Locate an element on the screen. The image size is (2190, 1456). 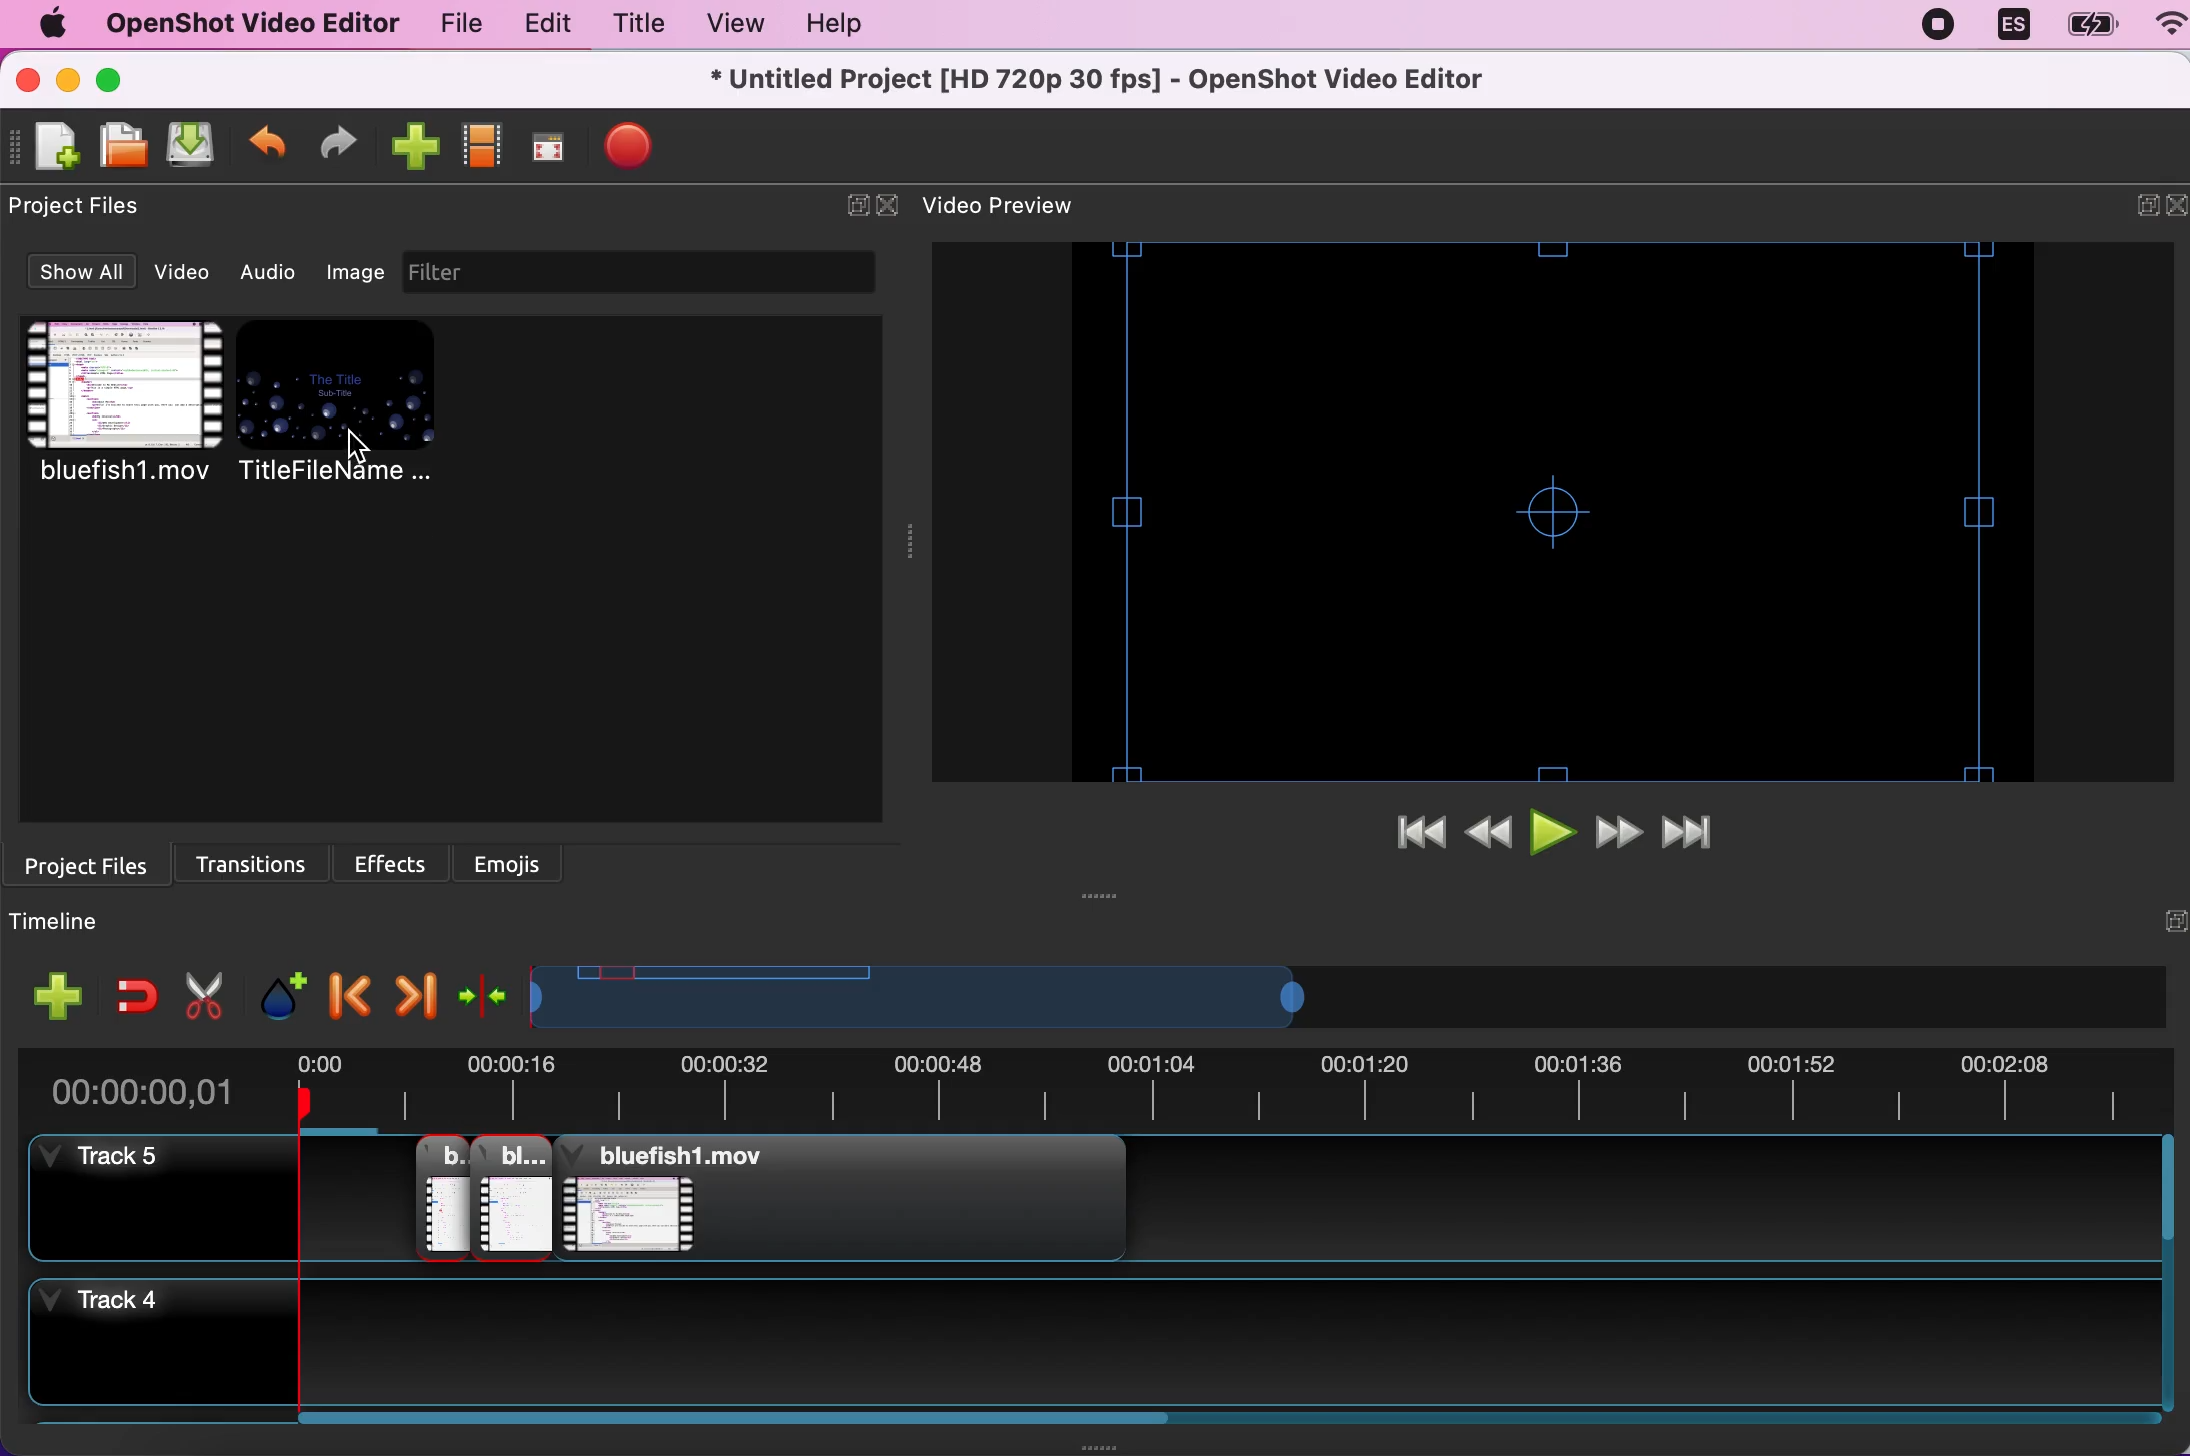
track 4 is located at coordinates (1255, 1354).